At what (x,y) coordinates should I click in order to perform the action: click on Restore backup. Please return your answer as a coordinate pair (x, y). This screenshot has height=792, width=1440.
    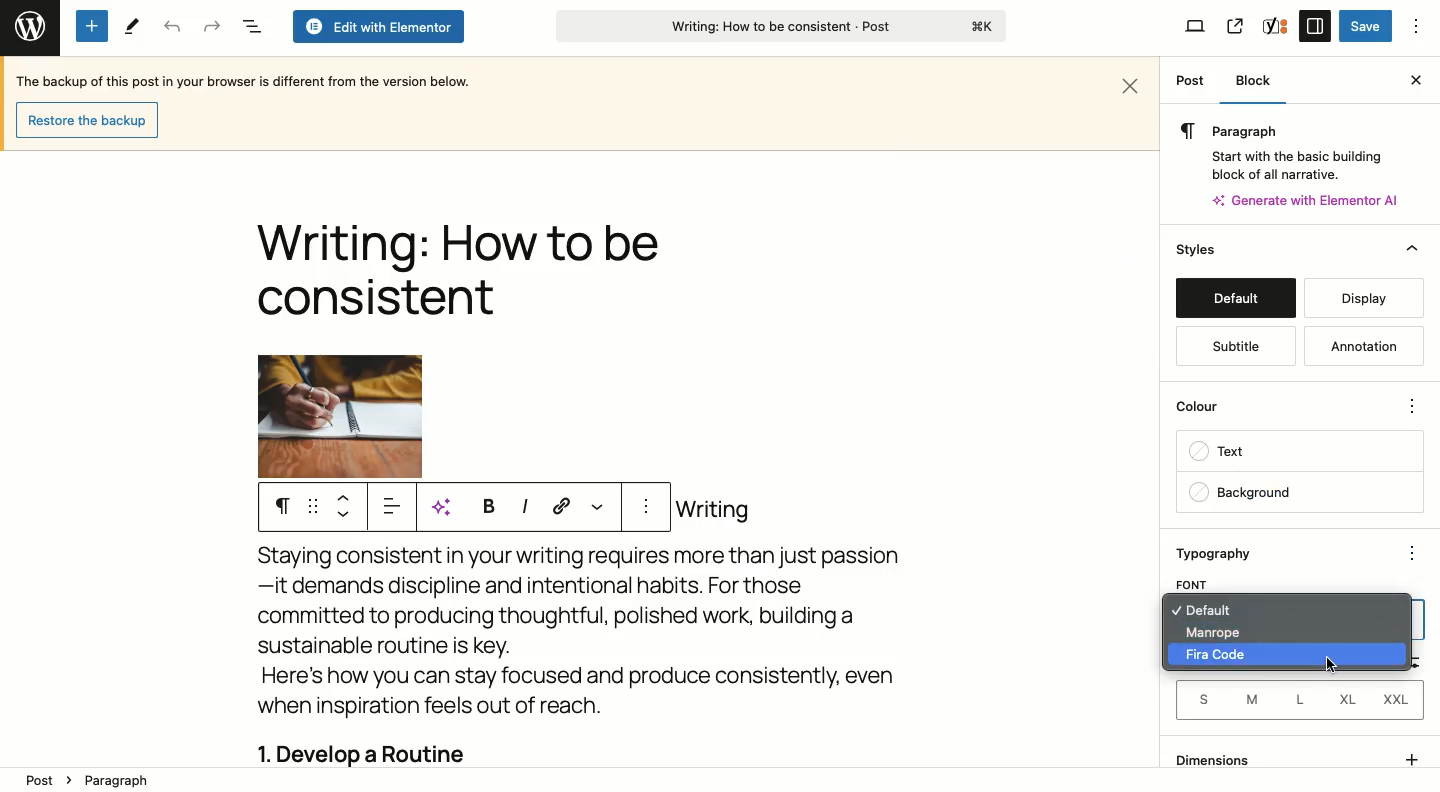
    Looking at the image, I should click on (85, 119).